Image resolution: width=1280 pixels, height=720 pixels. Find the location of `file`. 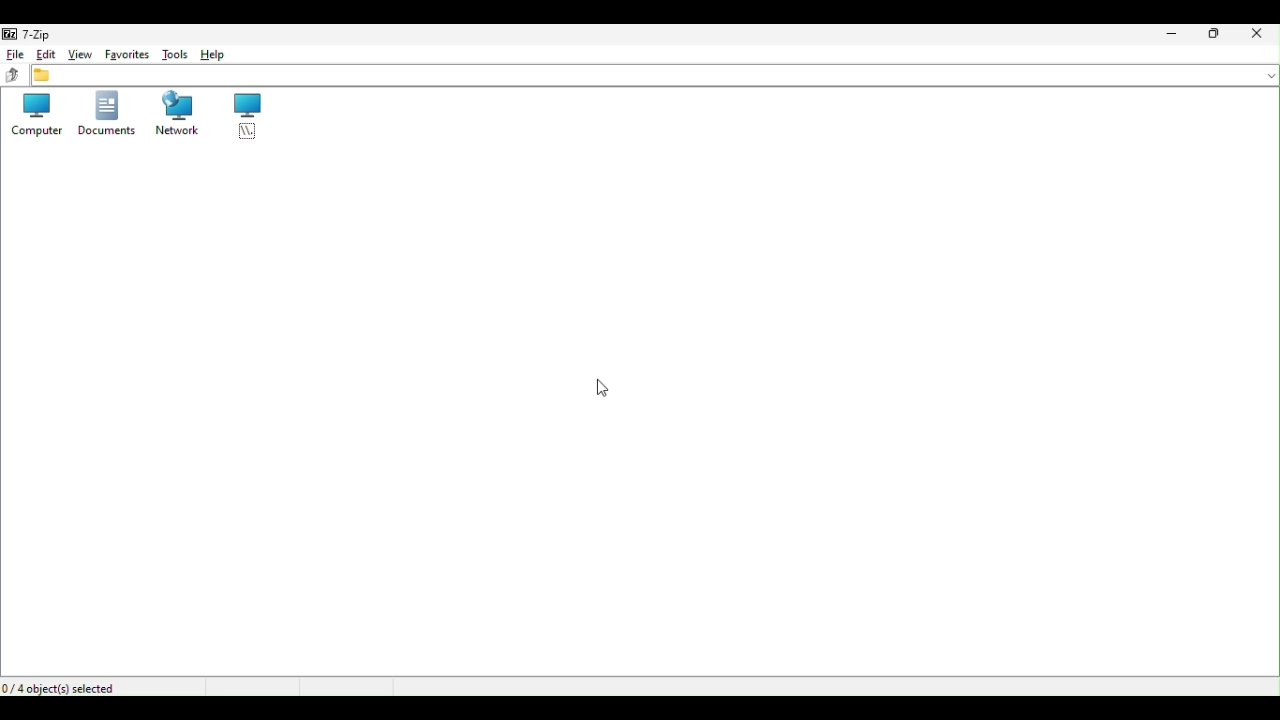

file is located at coordinates (15, 54).